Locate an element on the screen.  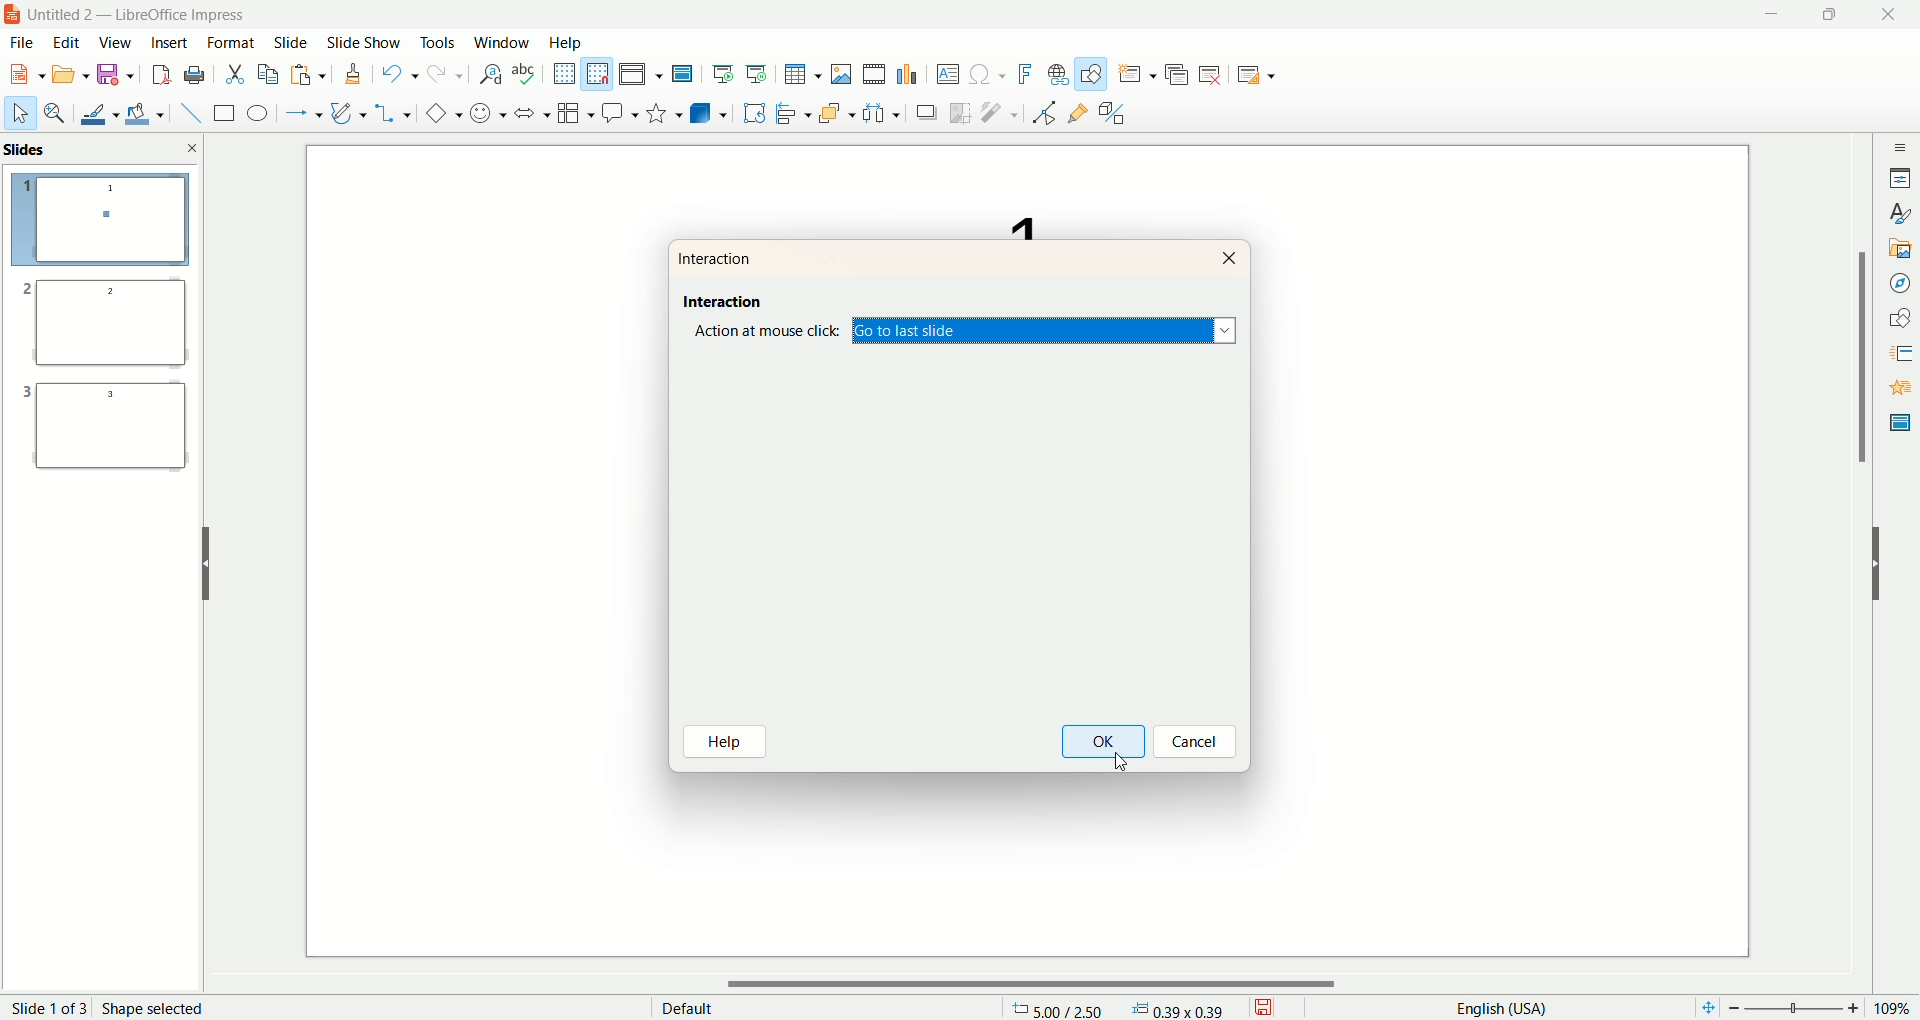
horizontal scroll bar is located at coordinates (1039, 985).